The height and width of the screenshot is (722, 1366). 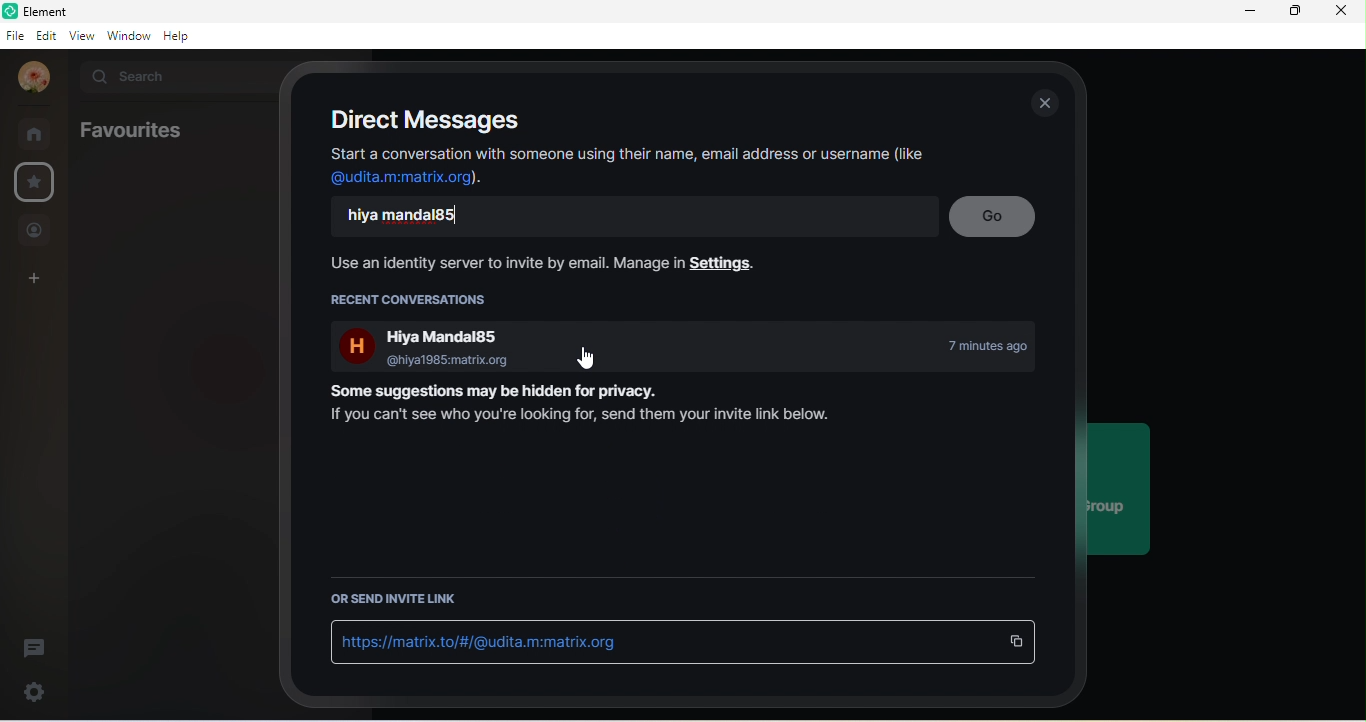 I want to click on 7 min ago, so click(x=974, y=347).